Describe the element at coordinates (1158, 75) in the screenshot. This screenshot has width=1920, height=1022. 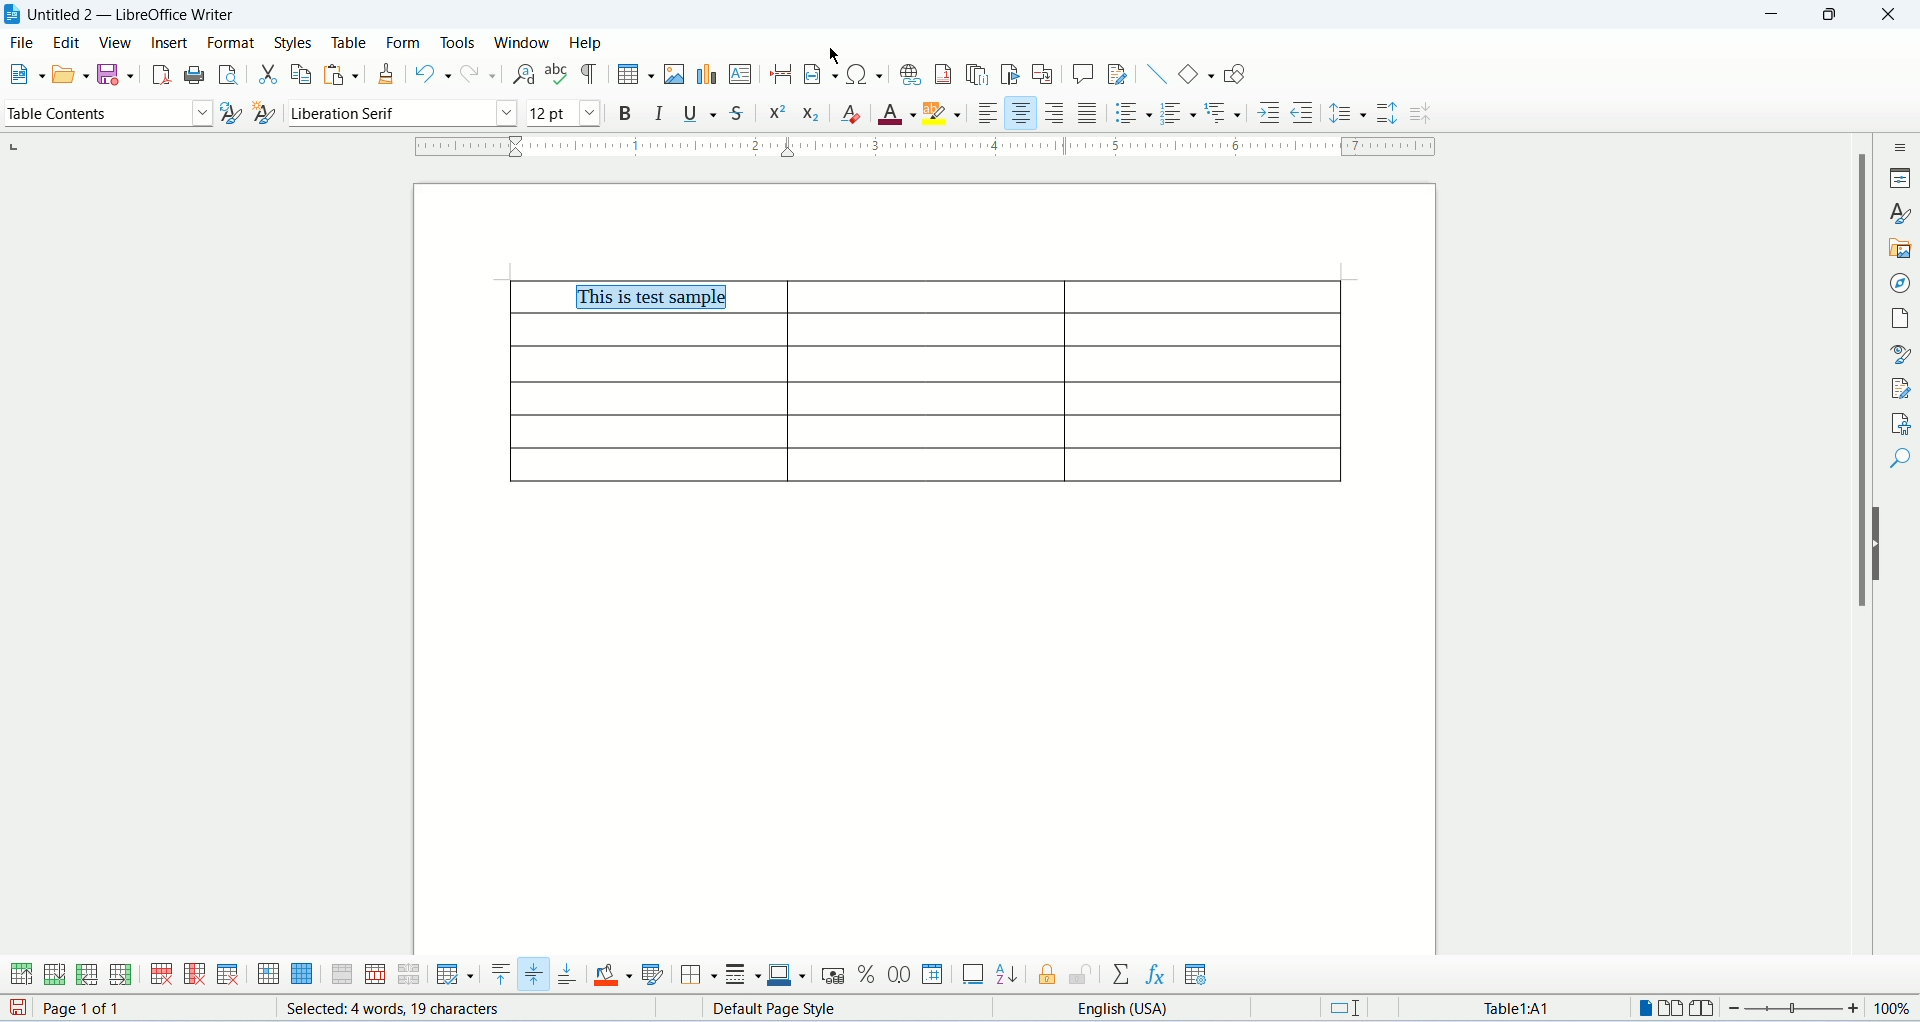
I see `insert line` at that location.